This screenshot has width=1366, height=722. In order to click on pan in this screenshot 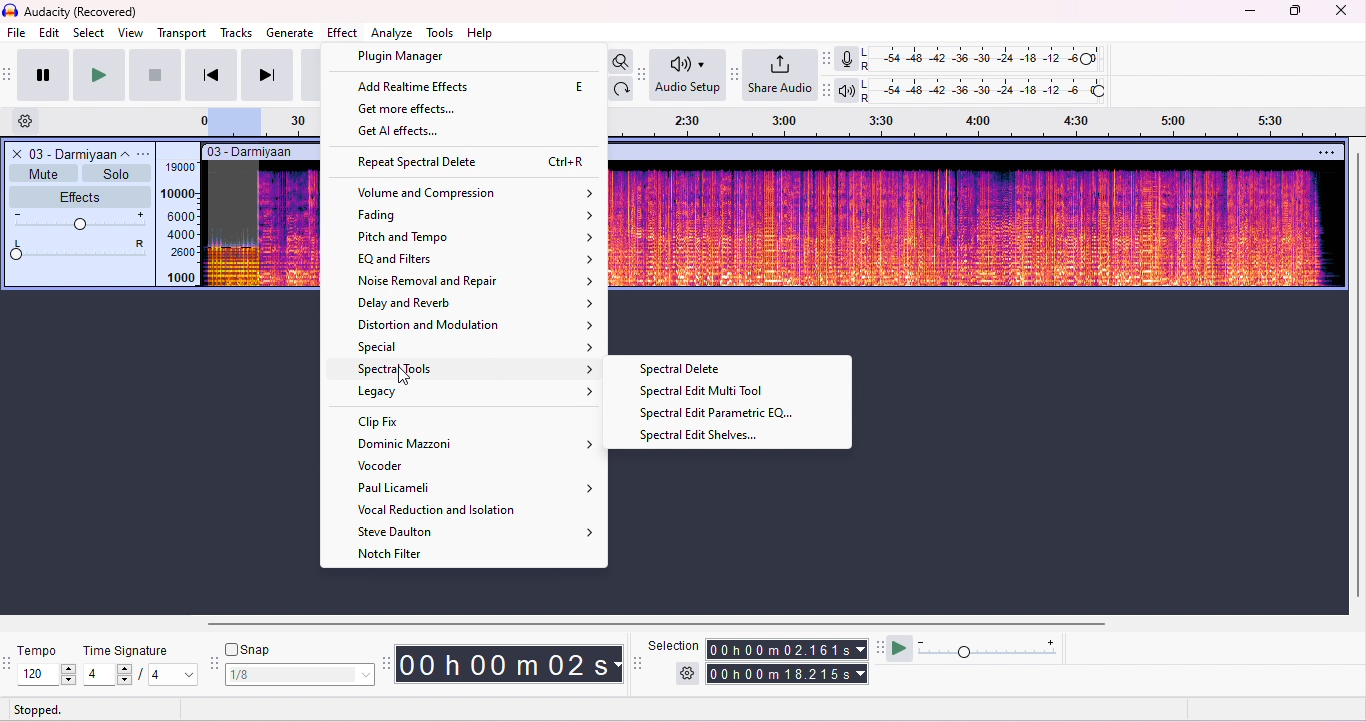, I will do `click(79, 251)`.